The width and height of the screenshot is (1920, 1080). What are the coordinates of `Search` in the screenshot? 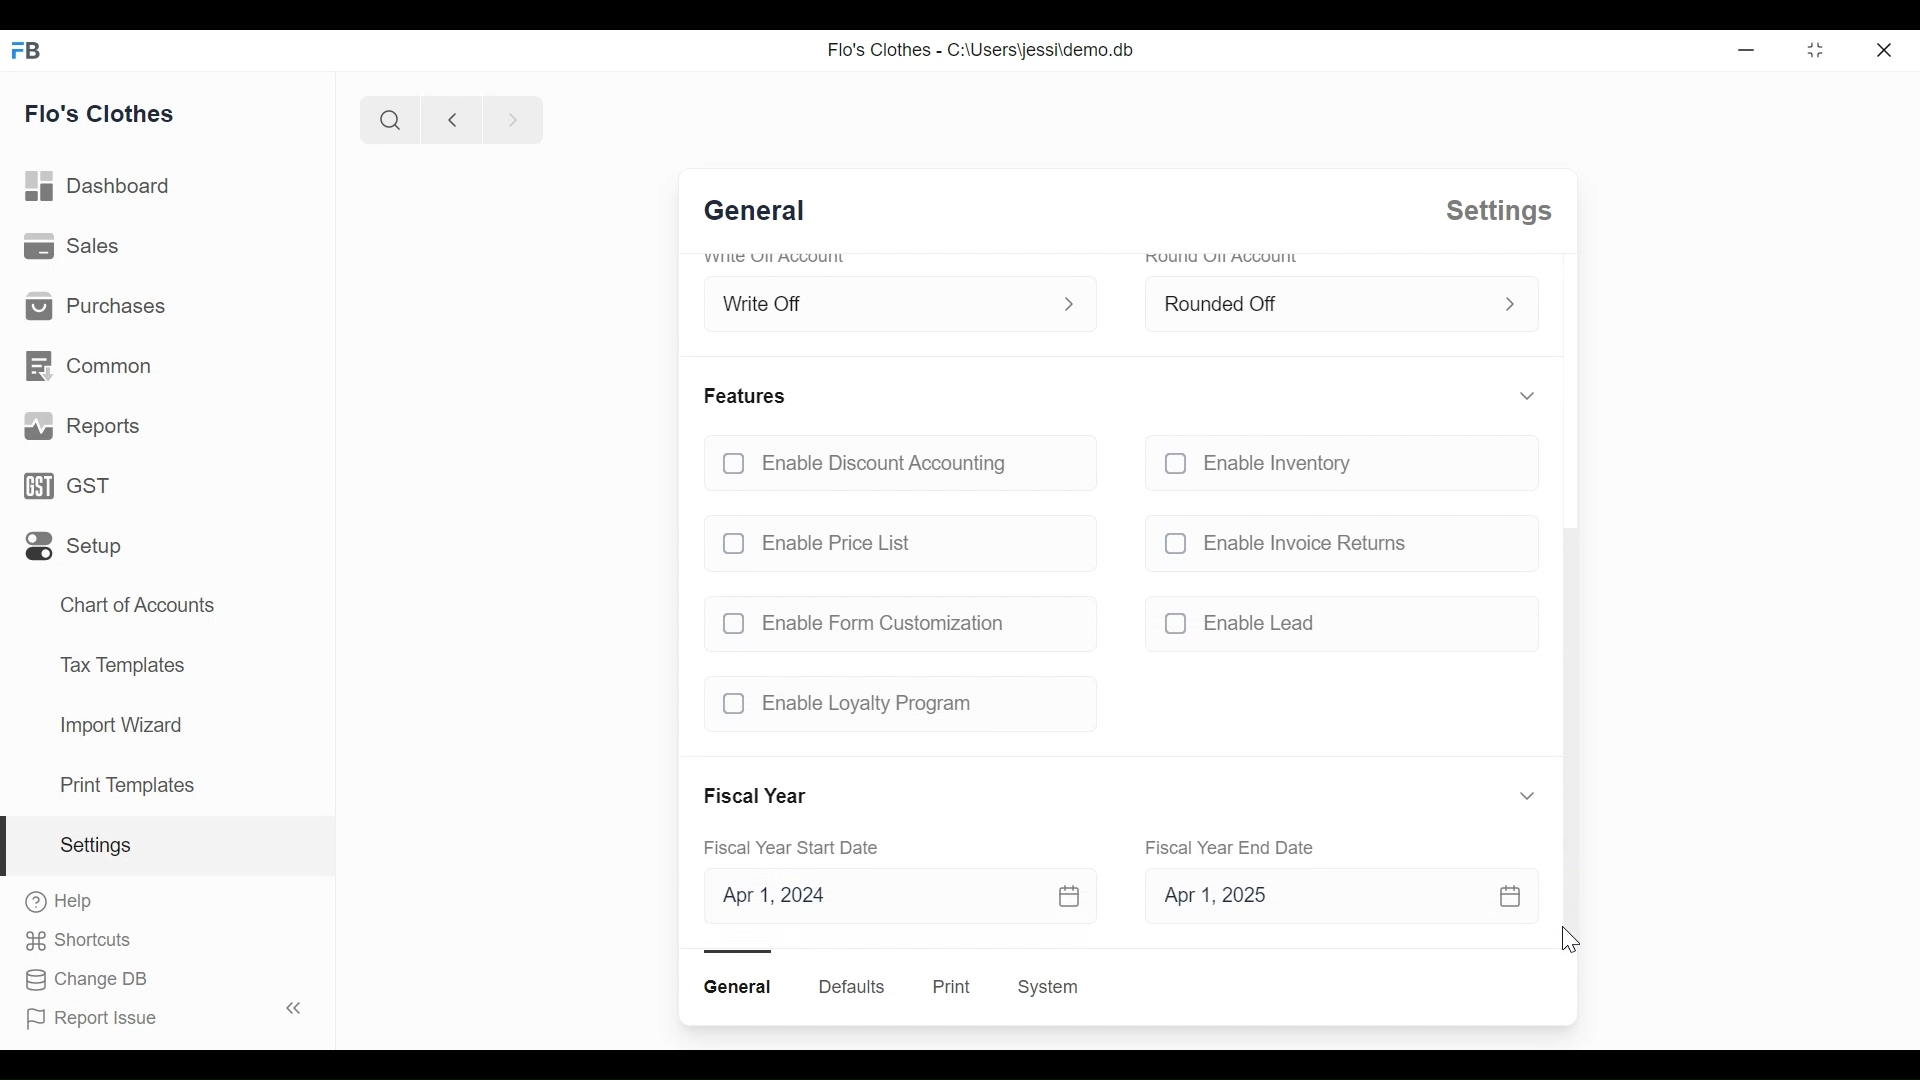 It's located at (387, 120).